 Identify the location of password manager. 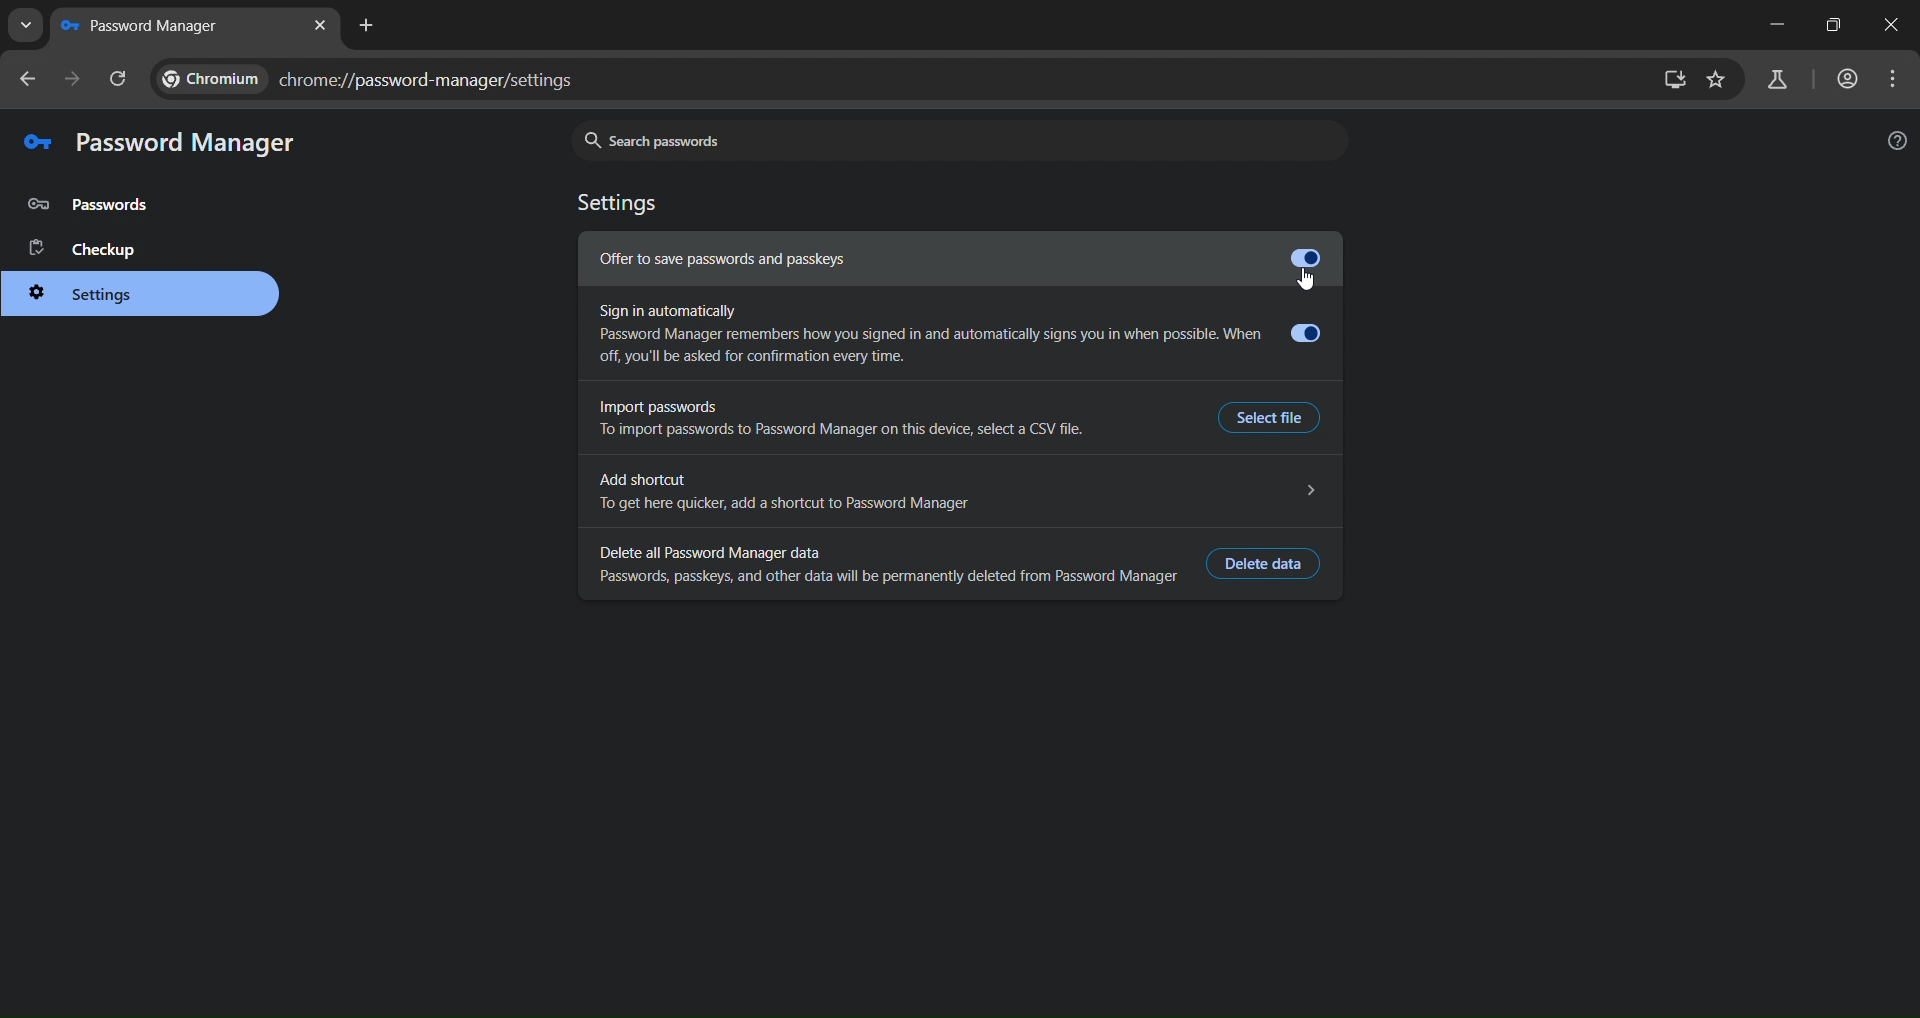
(158, 142).